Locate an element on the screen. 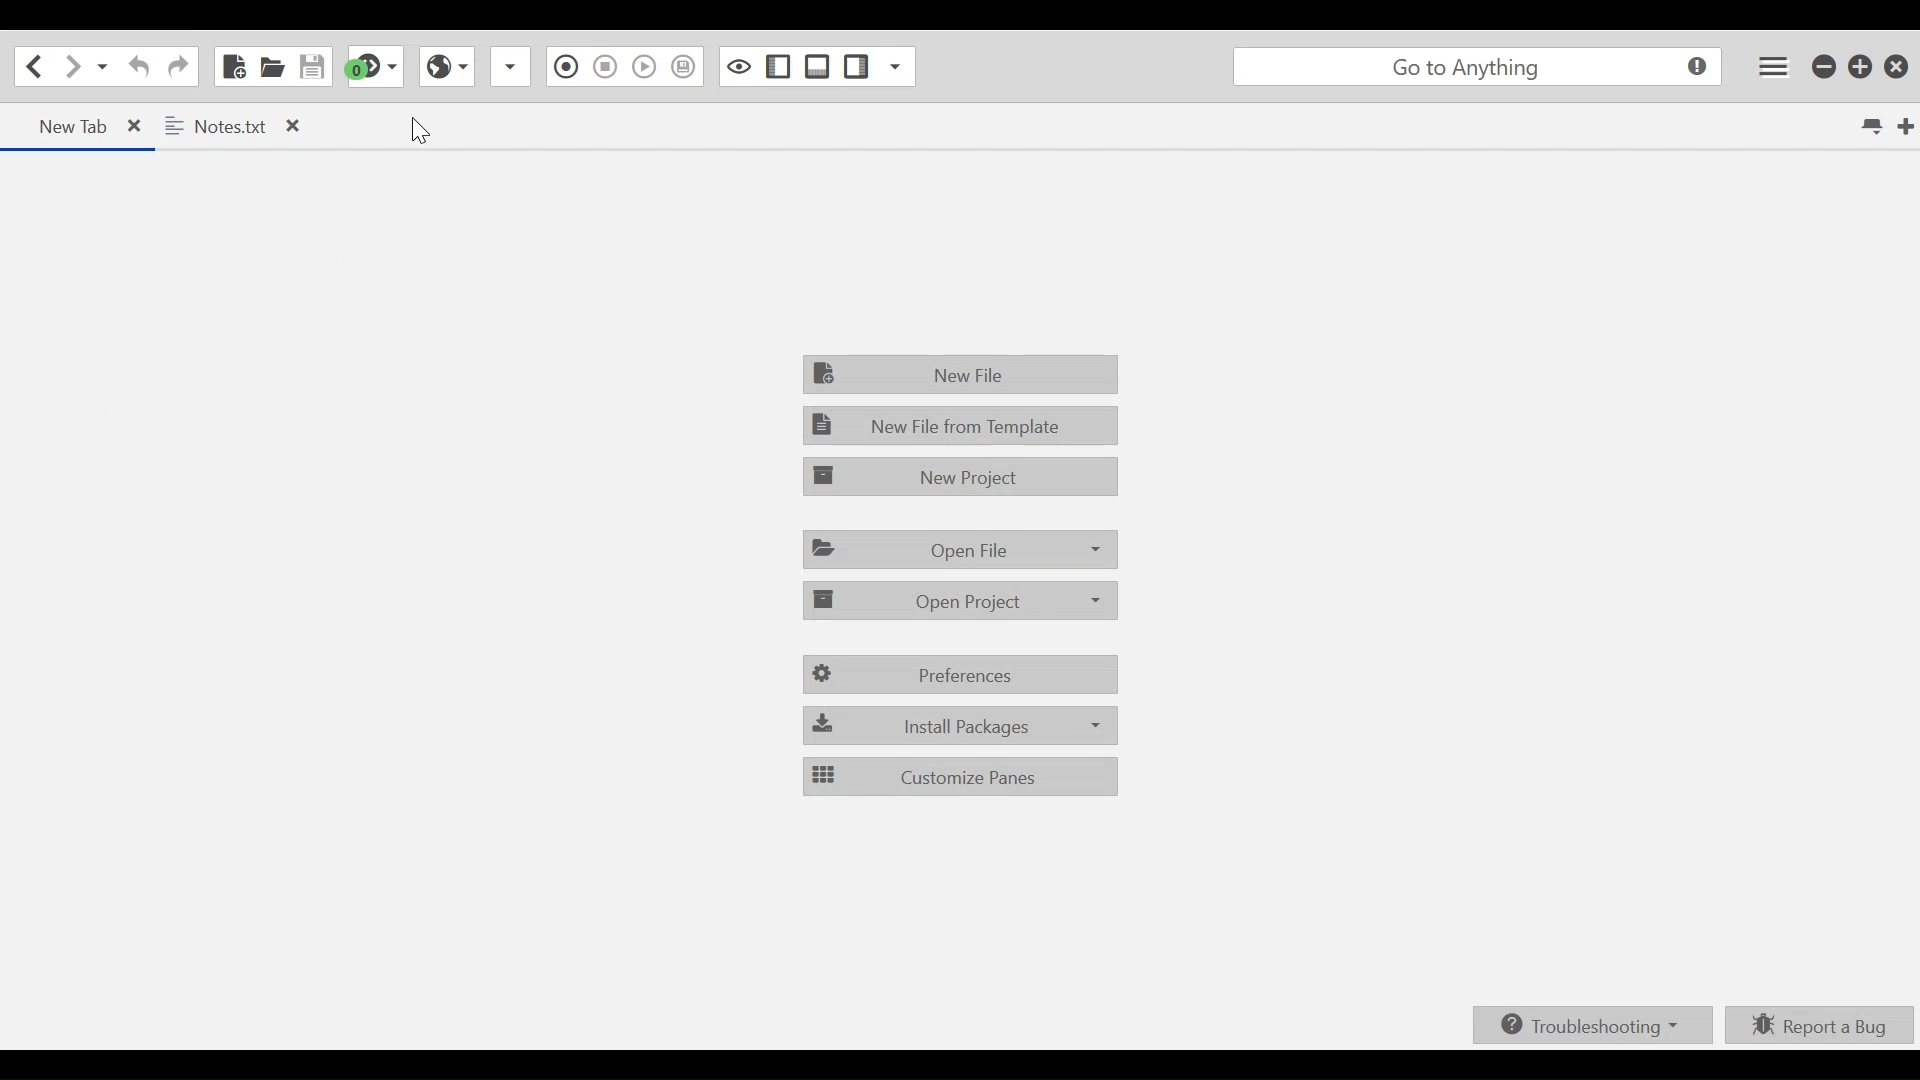  View in Browser is located at coordinates (447, 68).